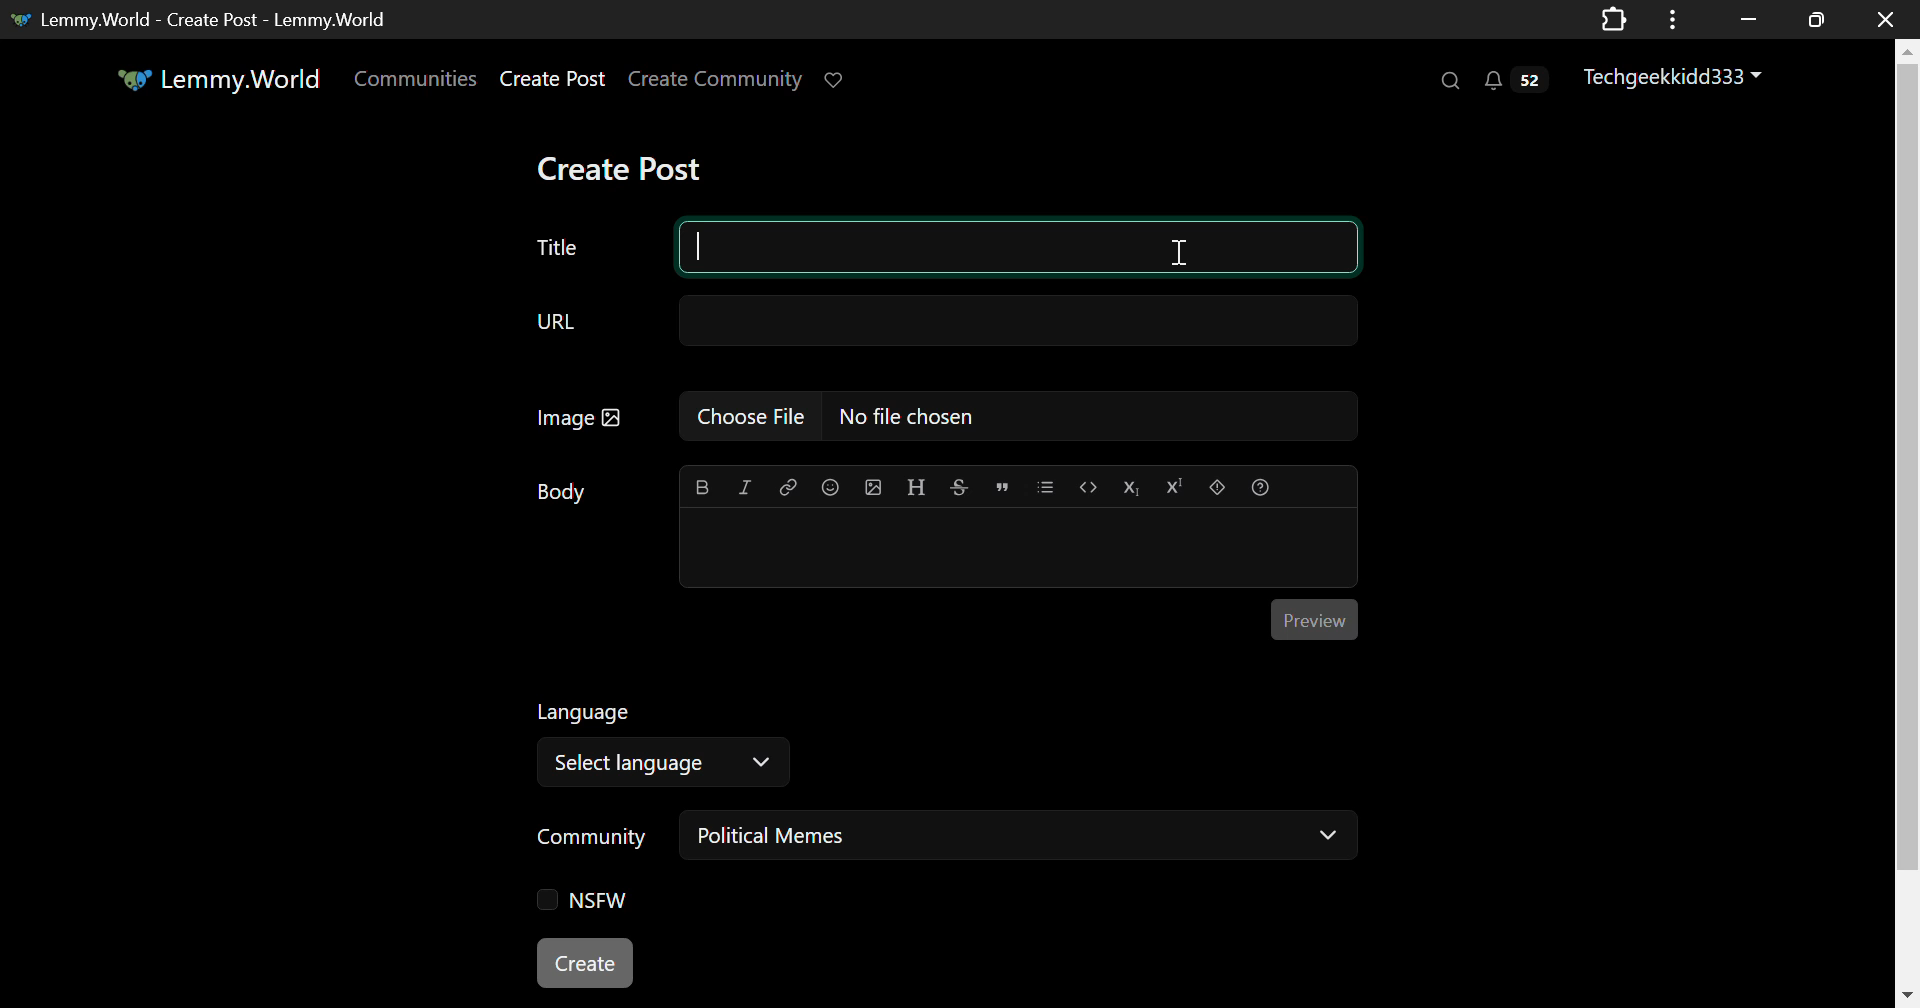  I want to click on Communities Page, so click(414, 78).